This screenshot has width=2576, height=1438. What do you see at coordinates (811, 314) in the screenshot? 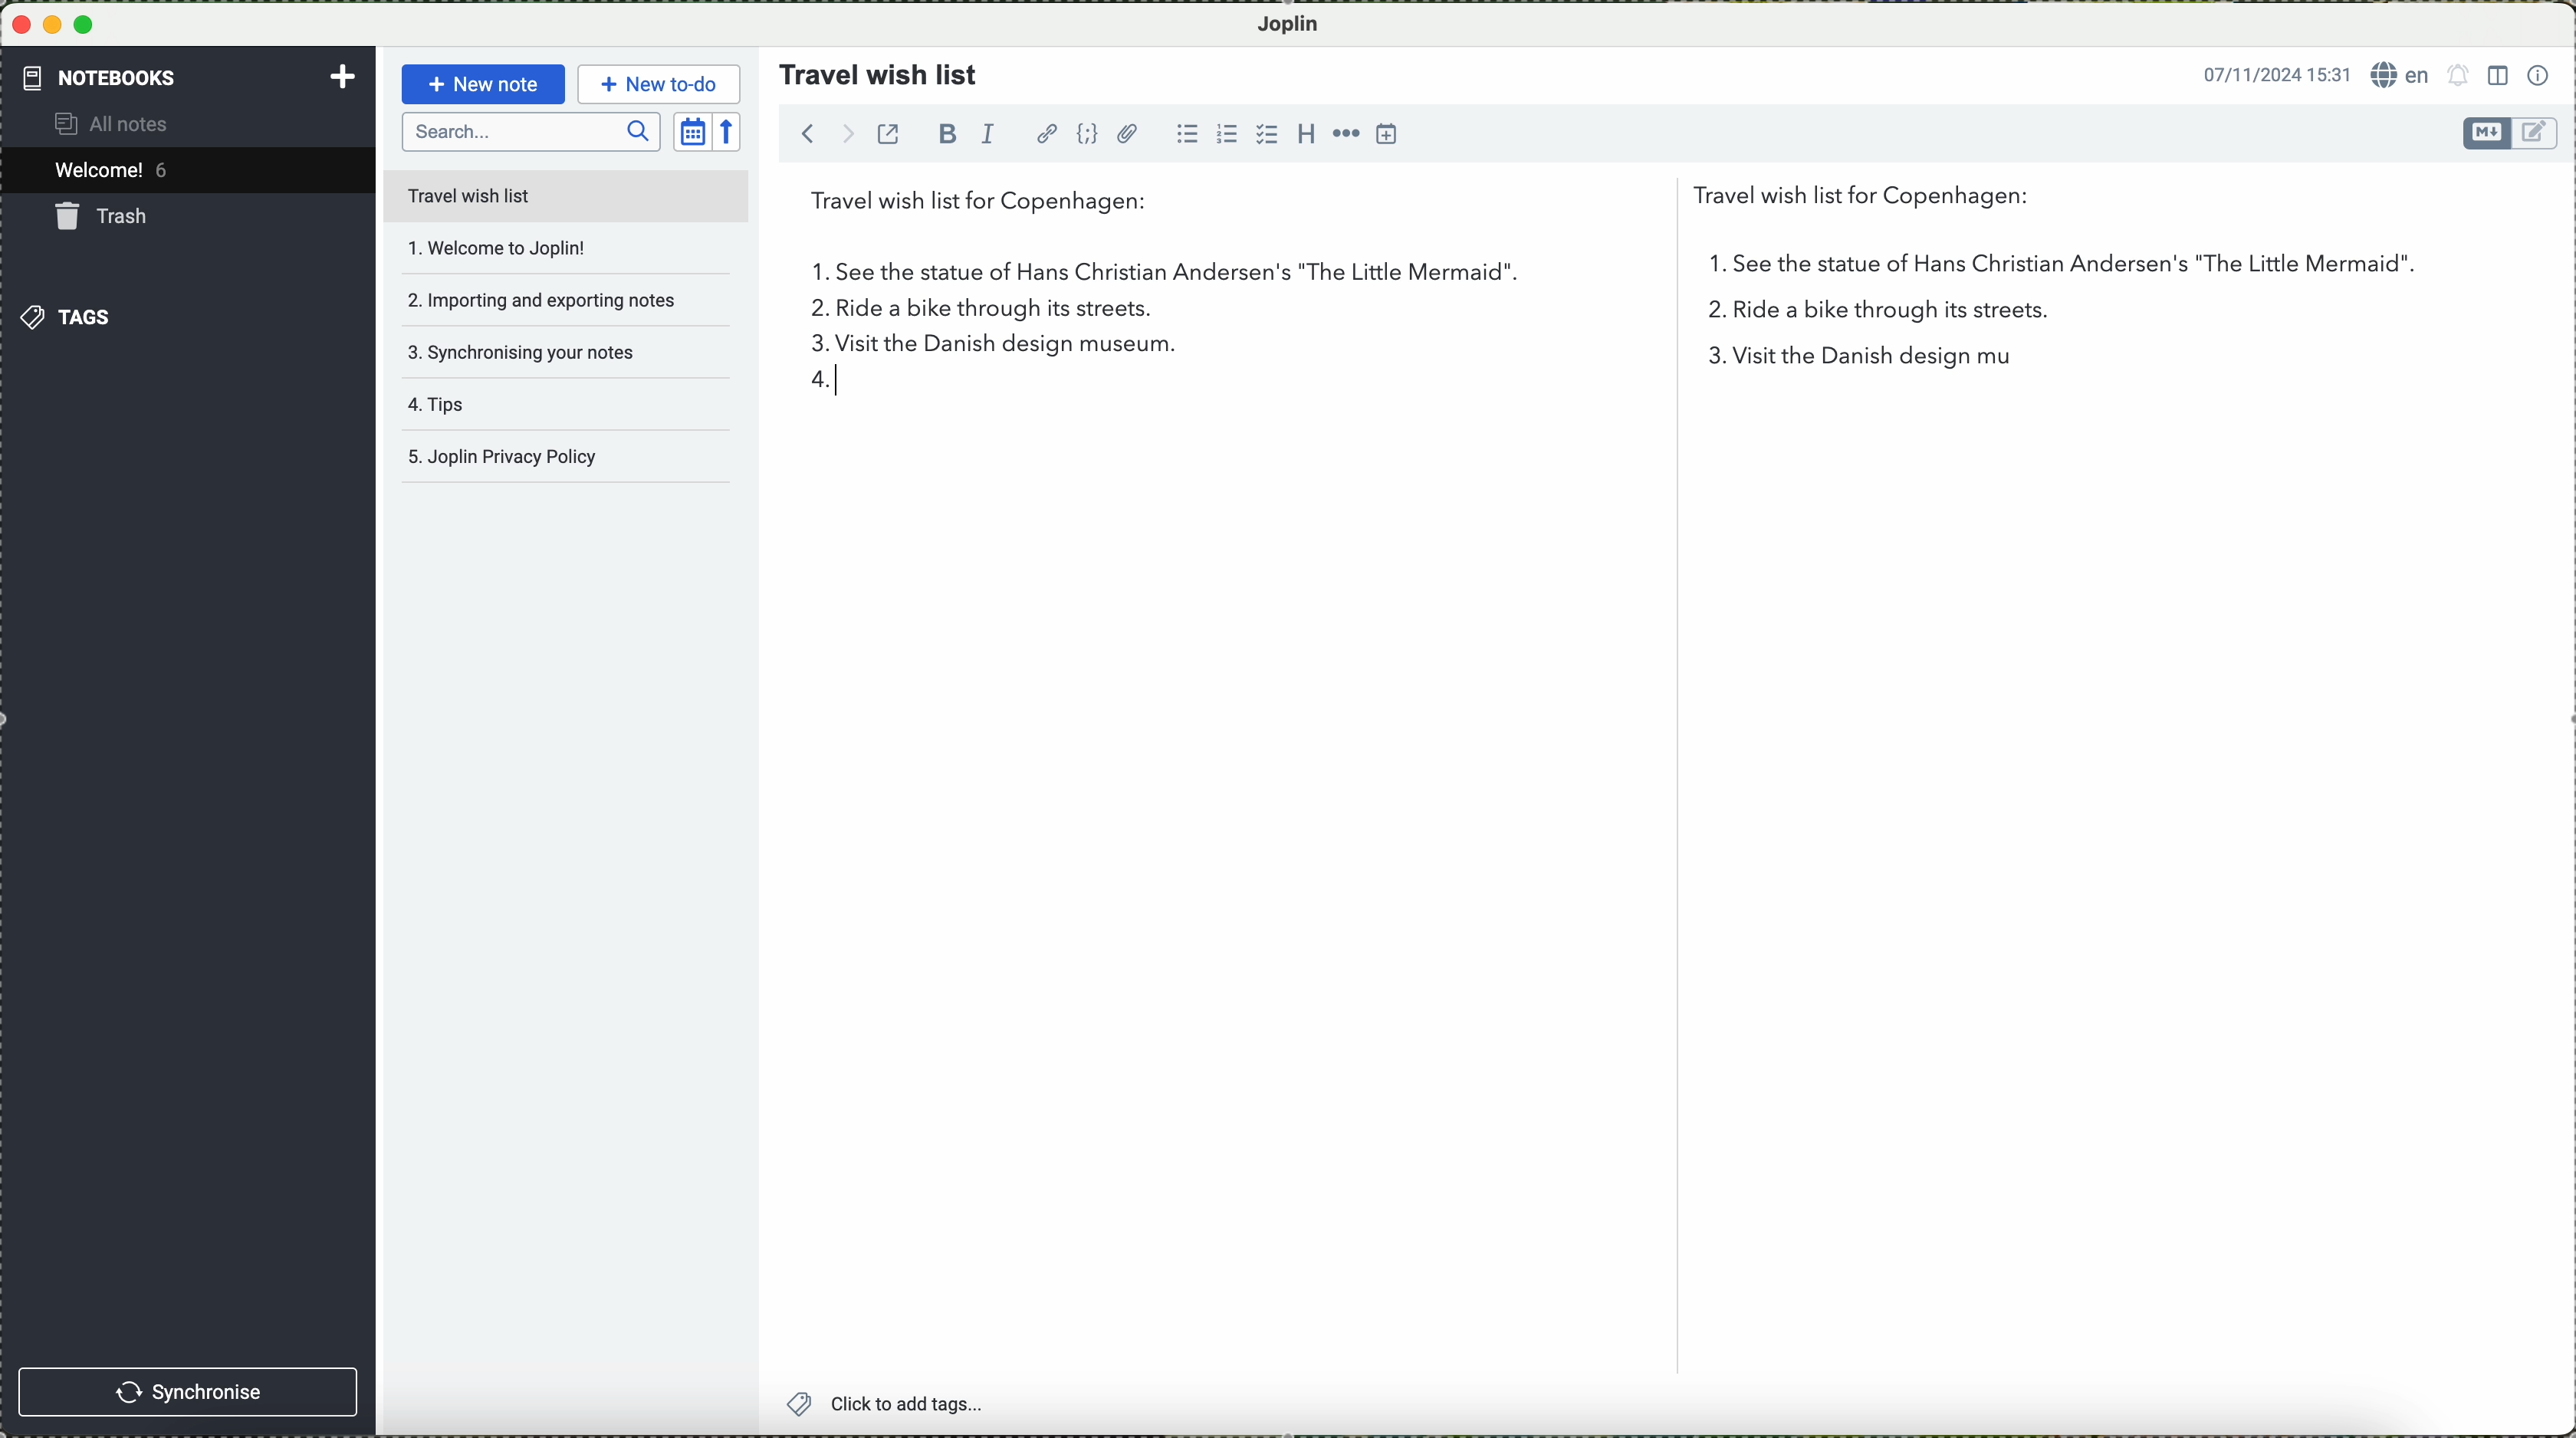
I see `2.` at bounding box center [811, 314].